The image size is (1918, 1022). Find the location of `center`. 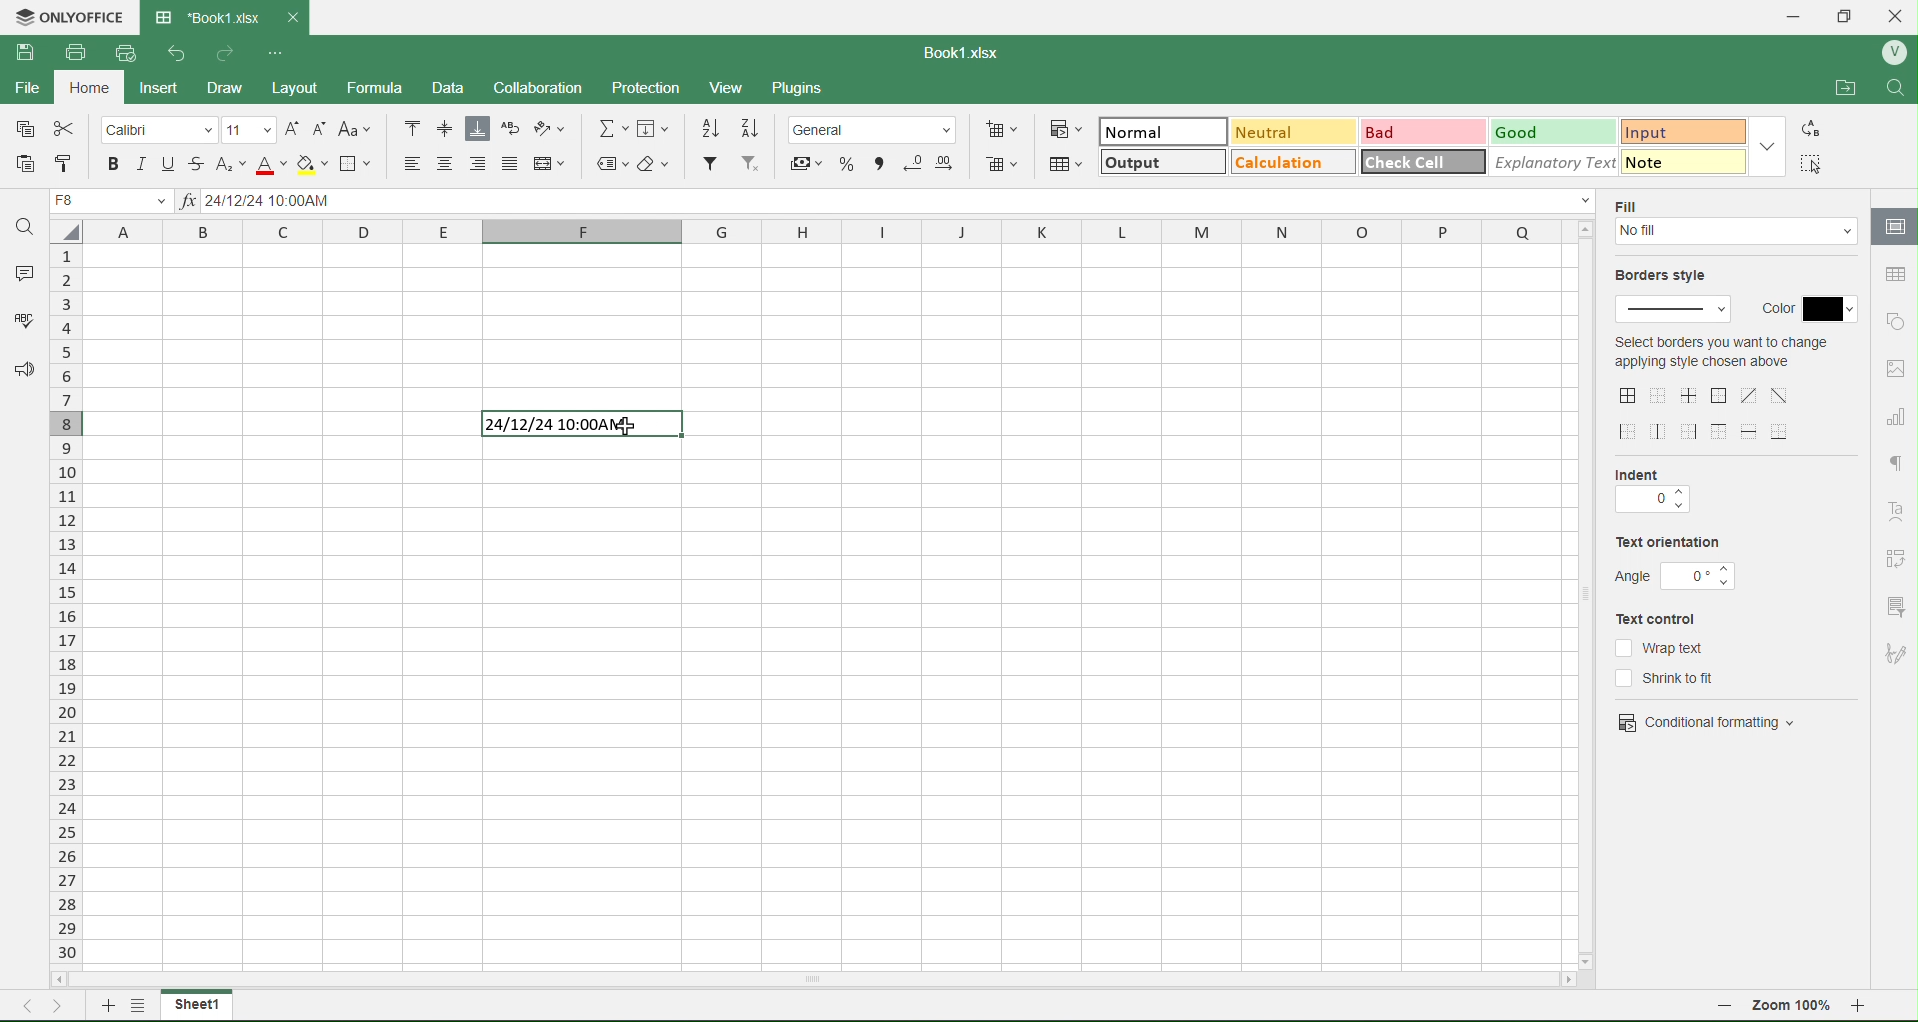

center is located at coordinates (1780, 394).